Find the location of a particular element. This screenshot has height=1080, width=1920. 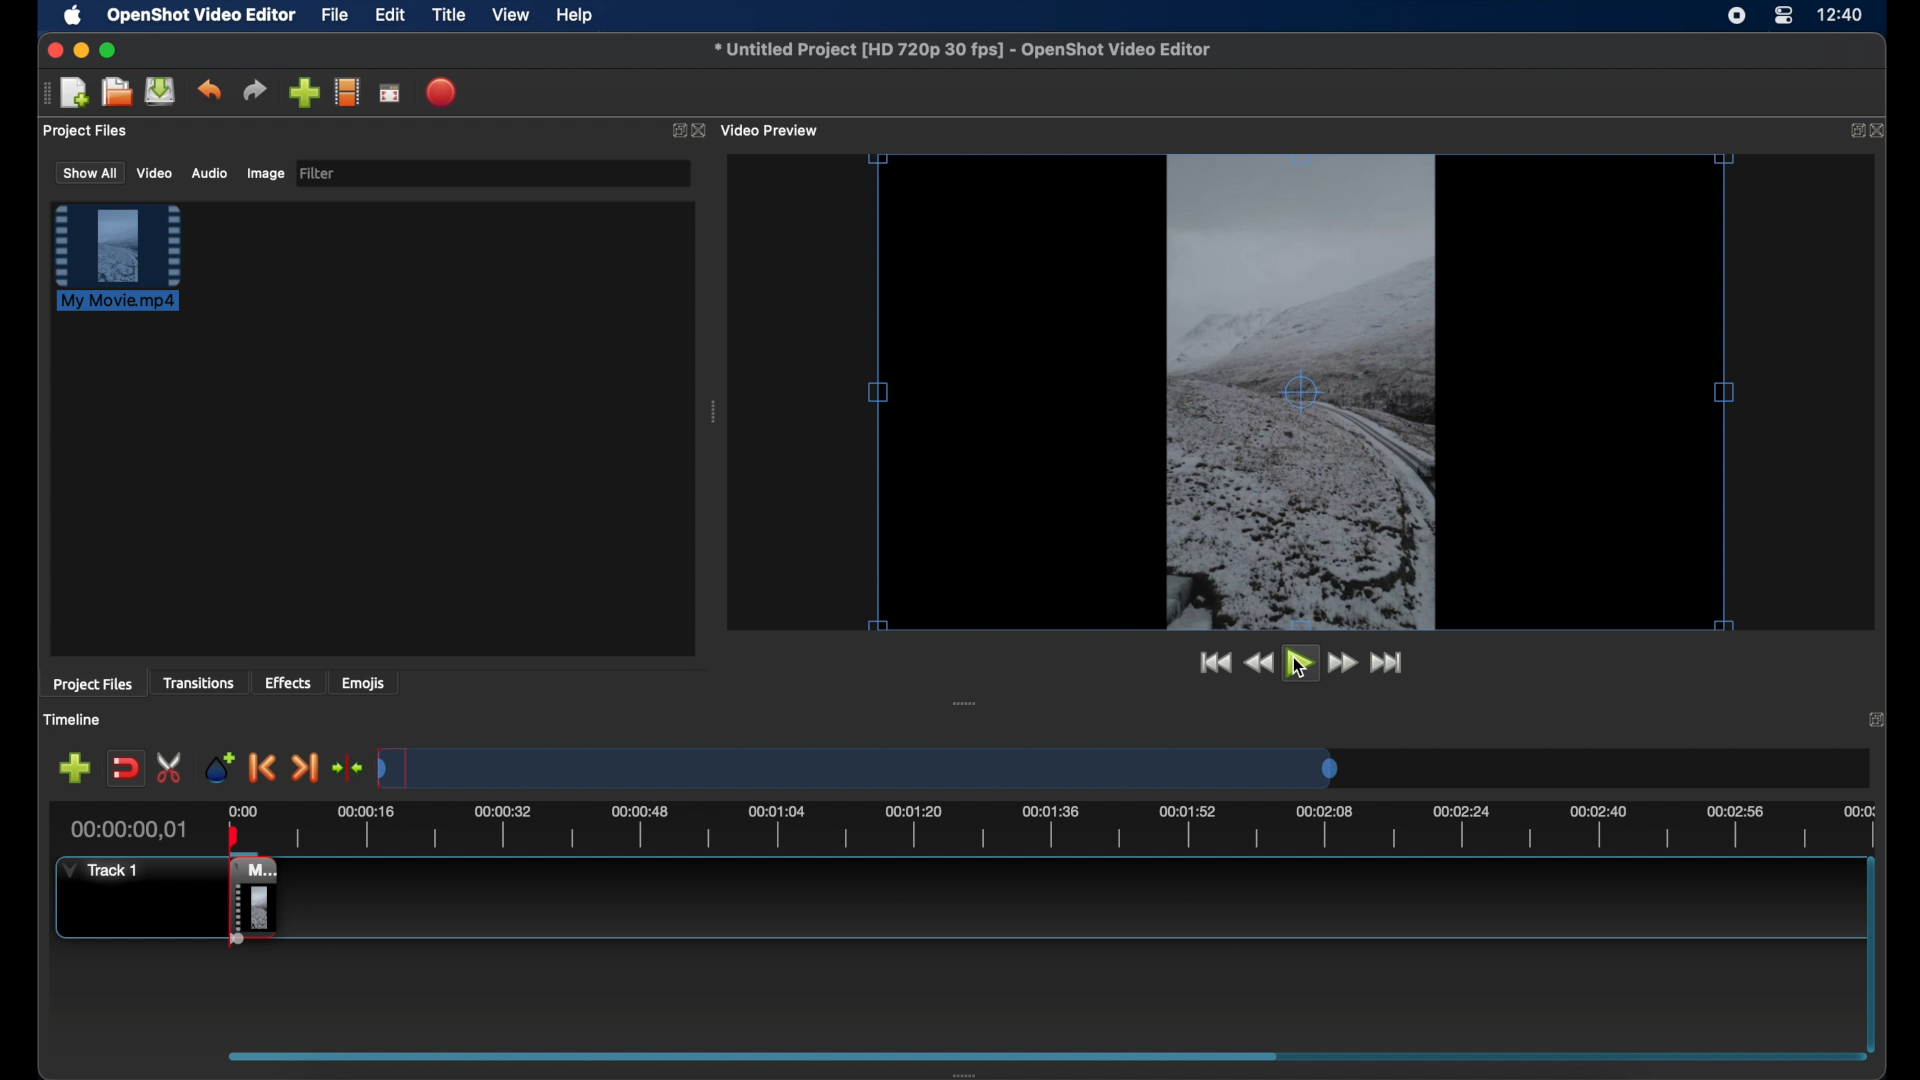

rewind is located at coordinates (1256, 663).